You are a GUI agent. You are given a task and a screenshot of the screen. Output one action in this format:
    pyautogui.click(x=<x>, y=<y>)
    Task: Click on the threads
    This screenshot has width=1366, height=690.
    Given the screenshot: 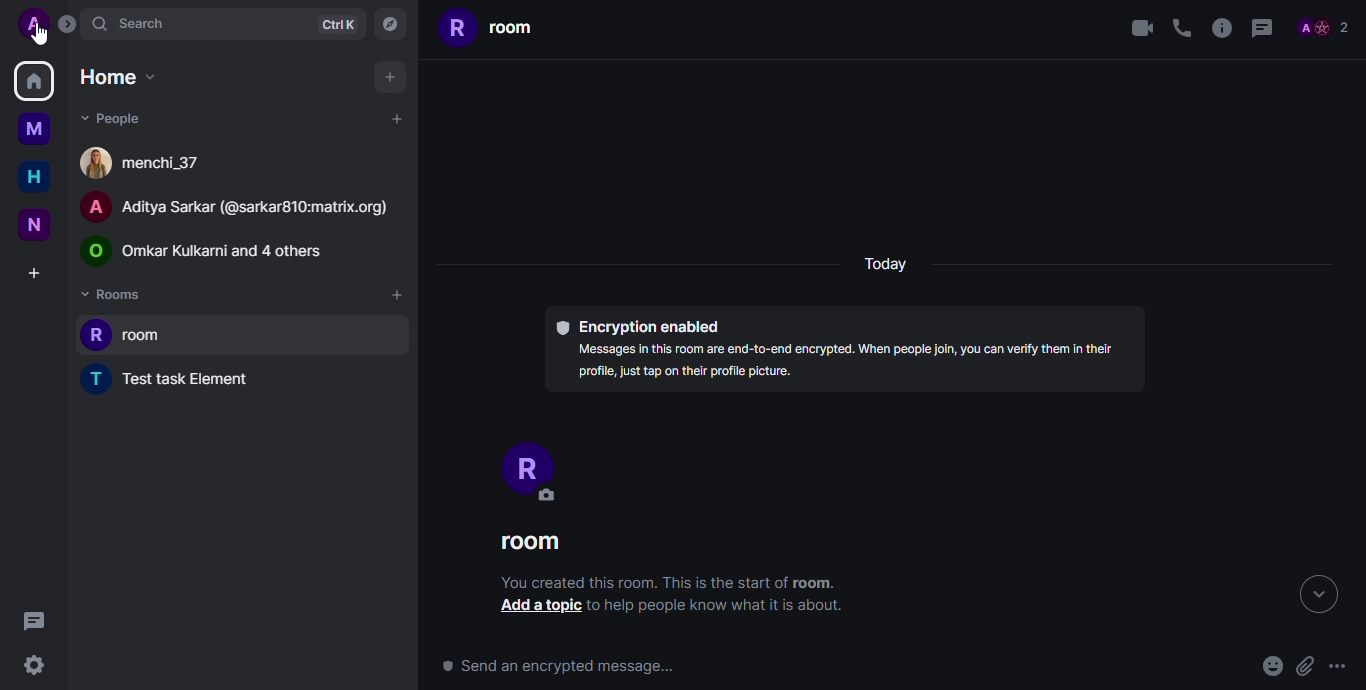 What is the action you would take?
    pyautogui.click(x=30, y=619)
    